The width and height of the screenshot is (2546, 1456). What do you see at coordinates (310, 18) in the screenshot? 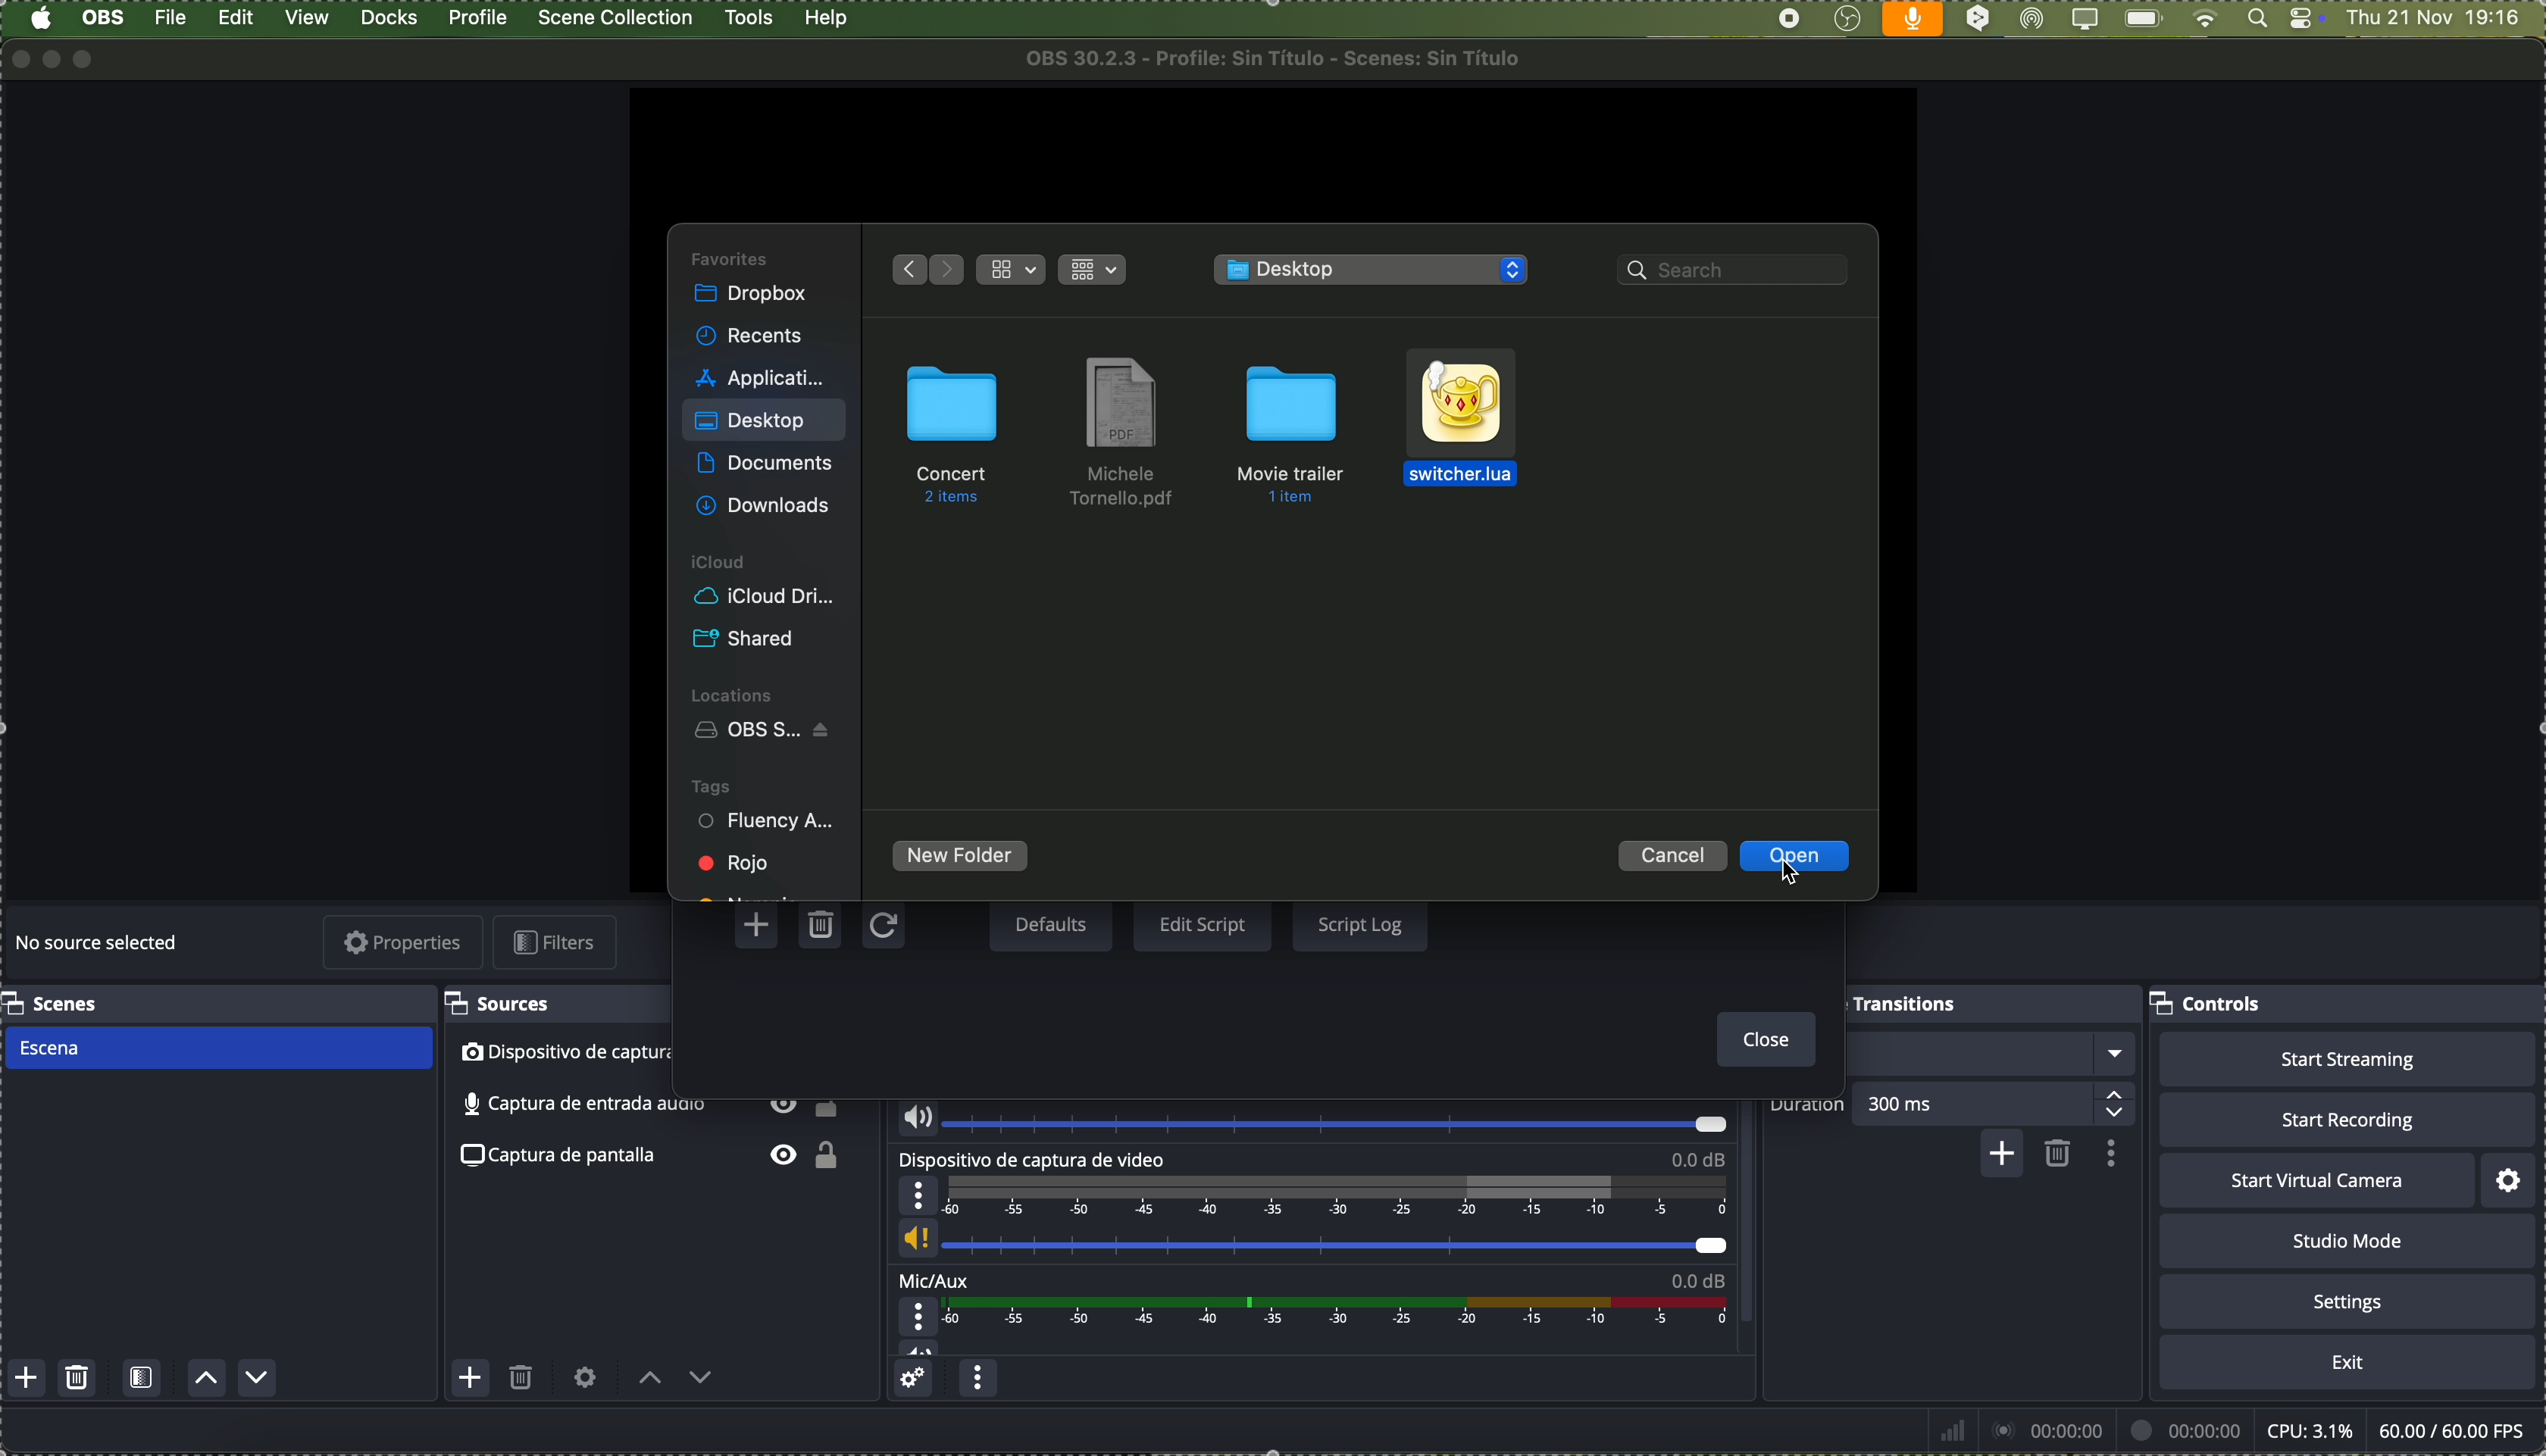
I see `view` at bounding box center [310, 18].